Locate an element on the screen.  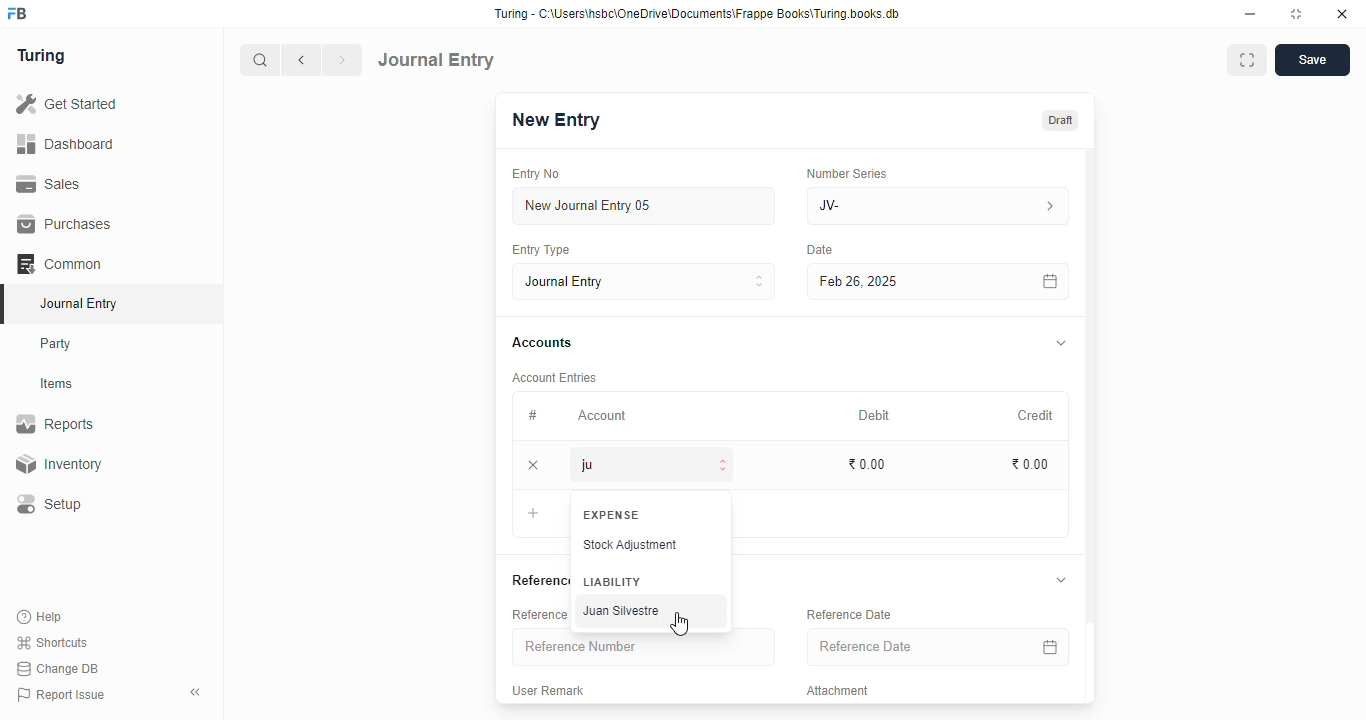
items is located at coordinates (59, 384).